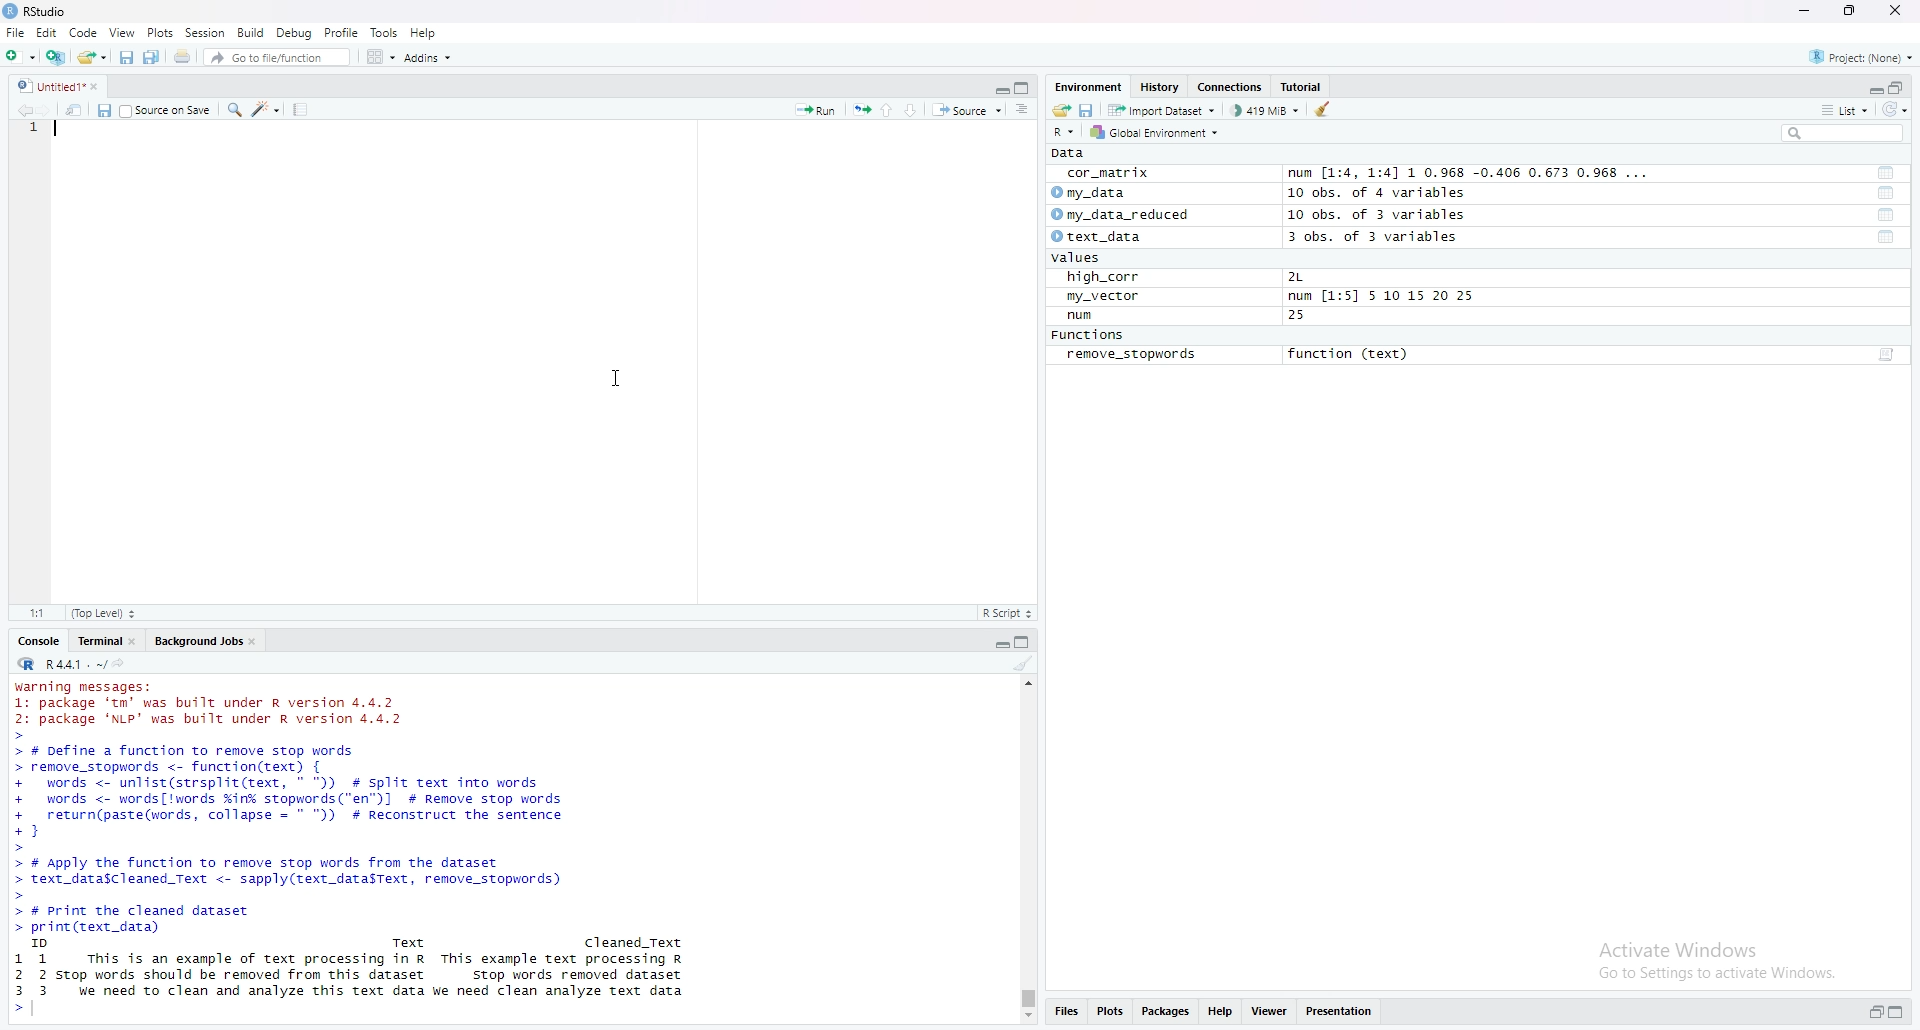 Image resolution: width=1920 pixels, height=1030 pixels. What do you see at coordinates (1869, 1013) in the screenshot?
I see `Restore Down` at bounding box center [1869, 1013].